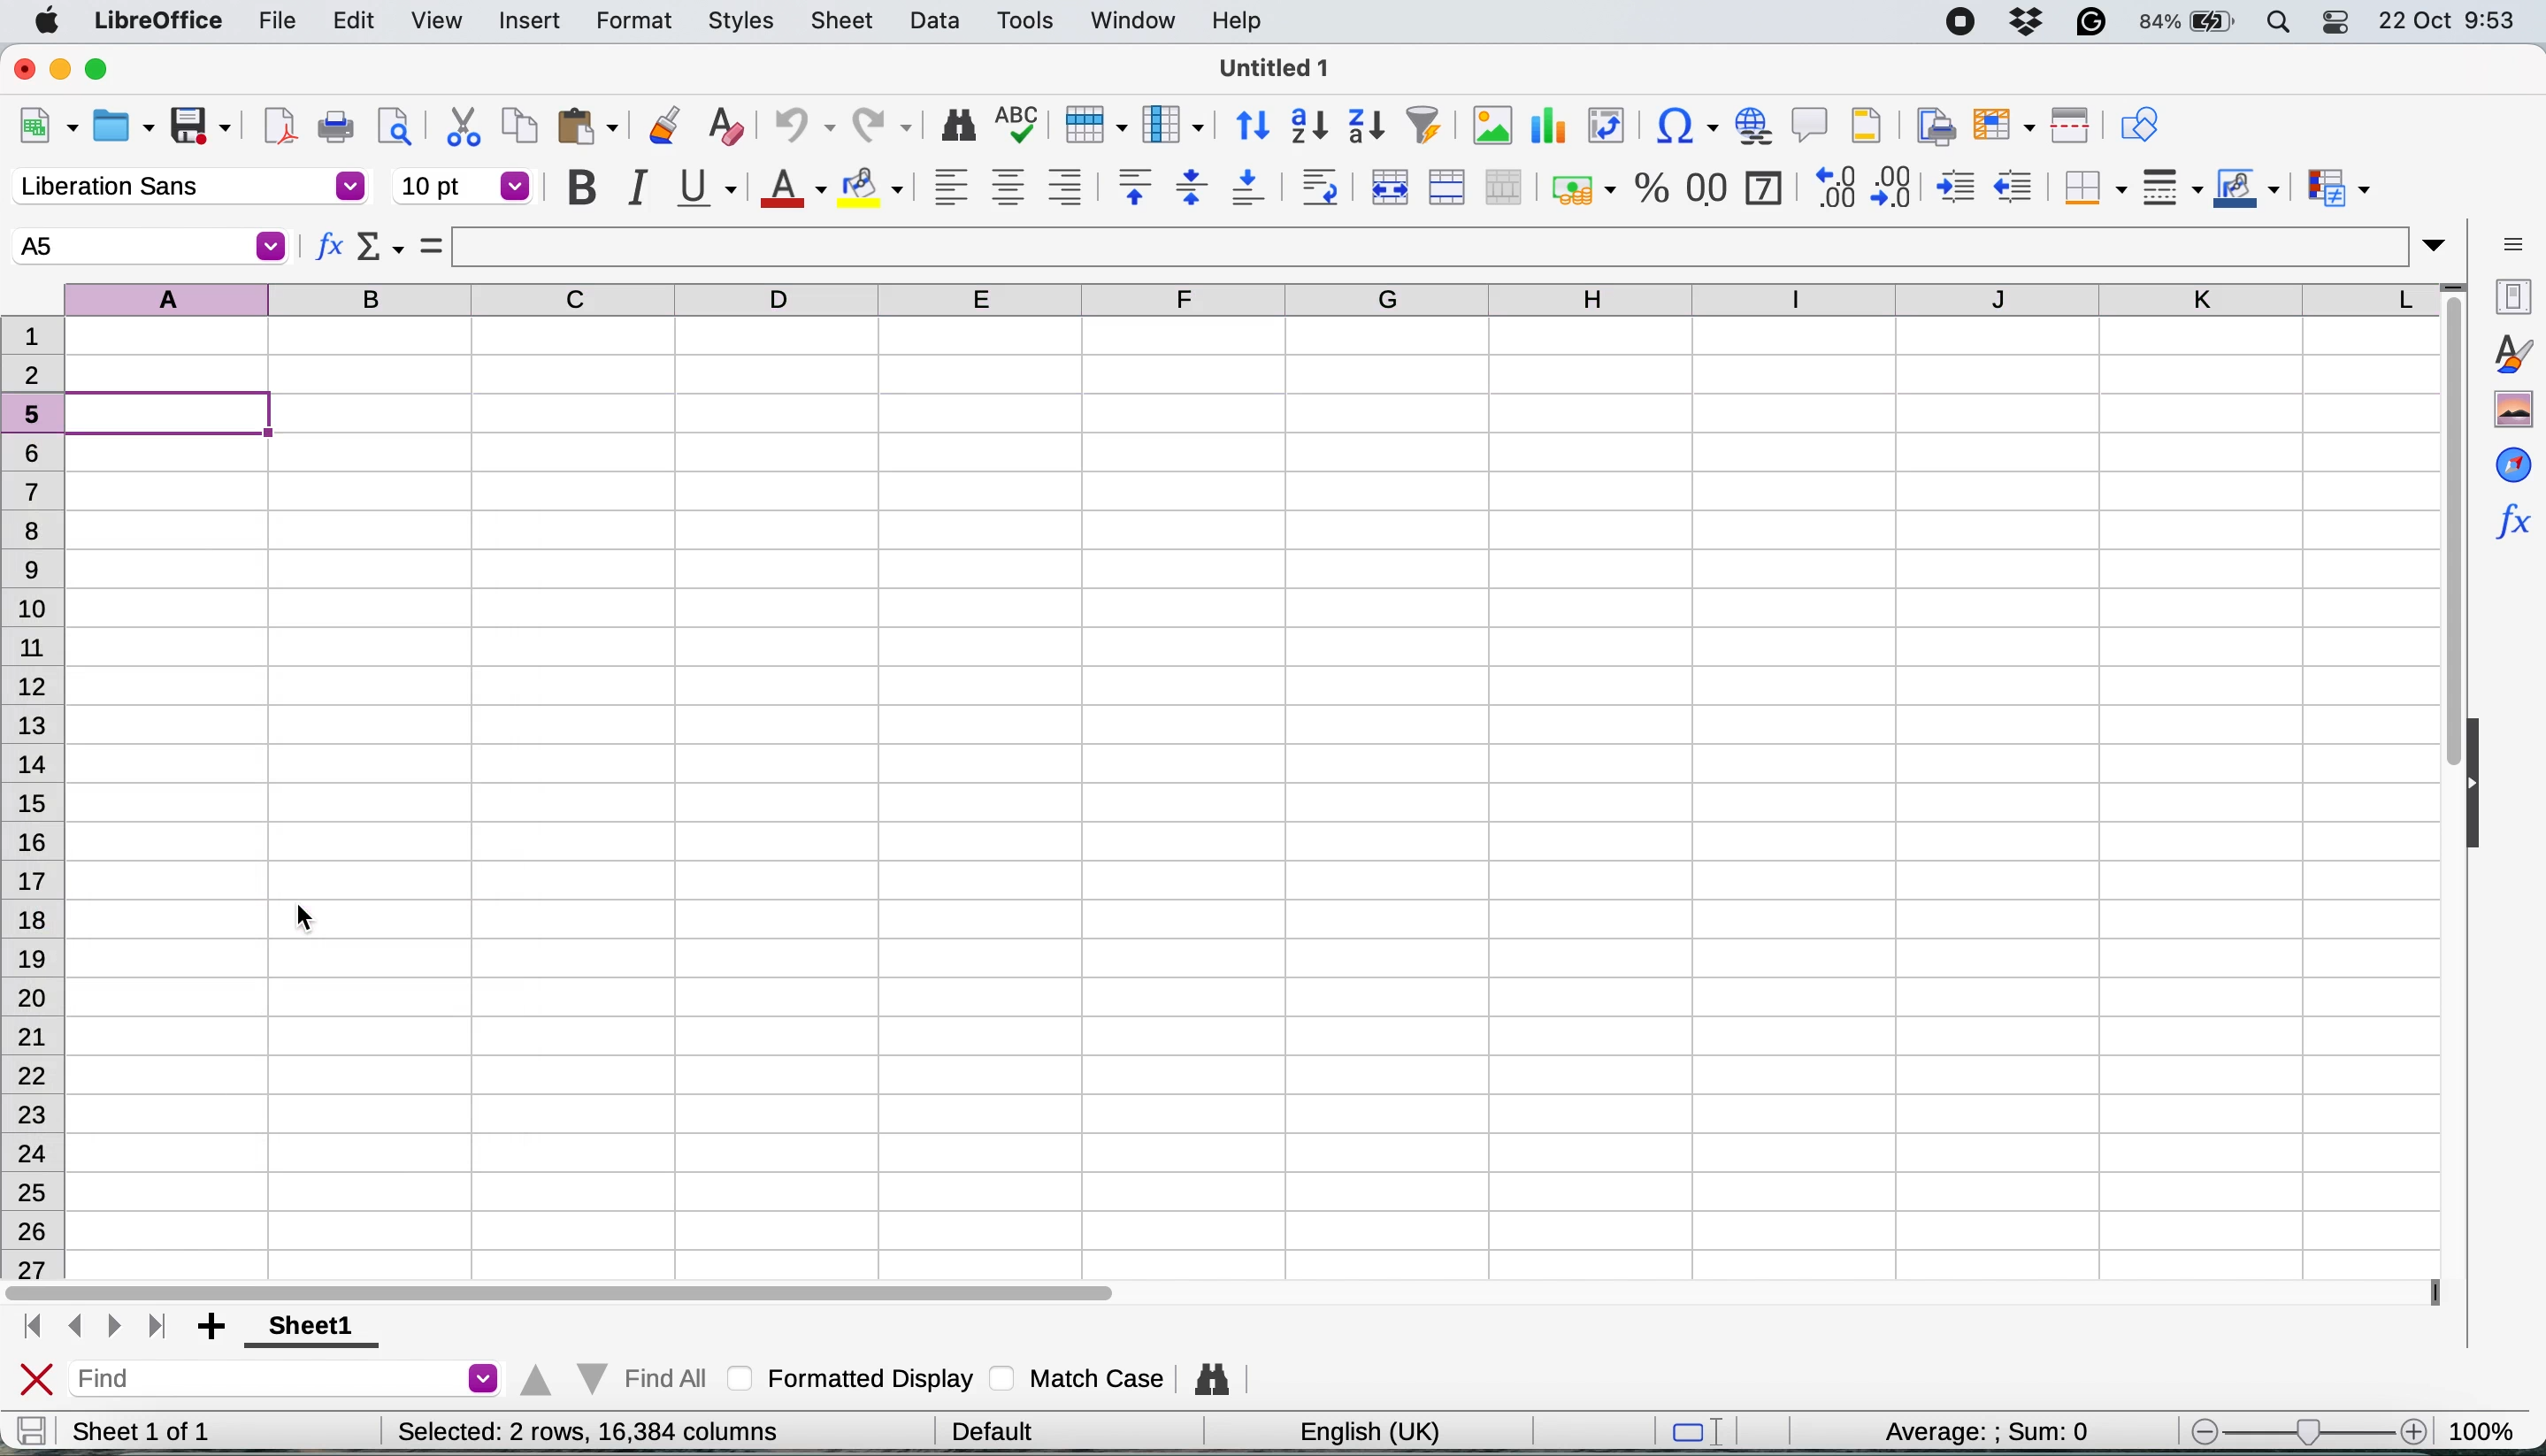 The image size is (2546, 1456). I want to click on insert hyperlink, so click(1751, 124).